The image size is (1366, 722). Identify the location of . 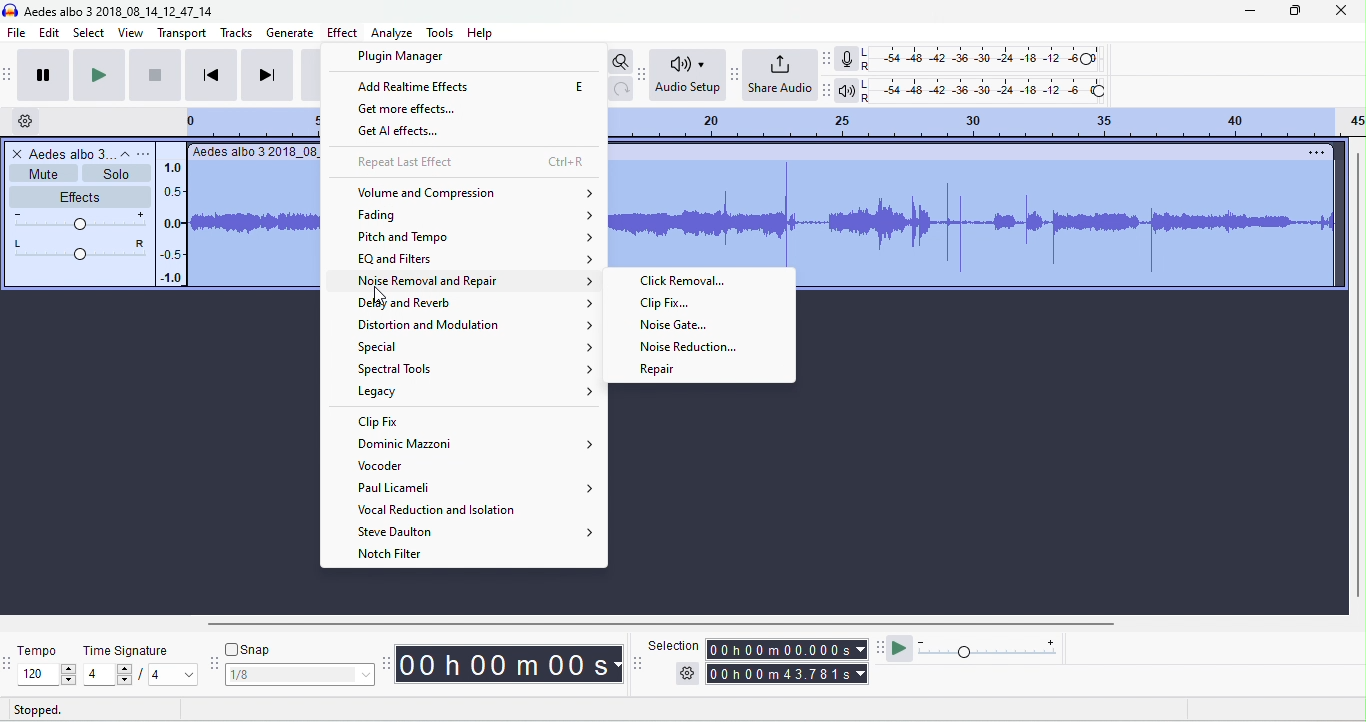
(88, 154).